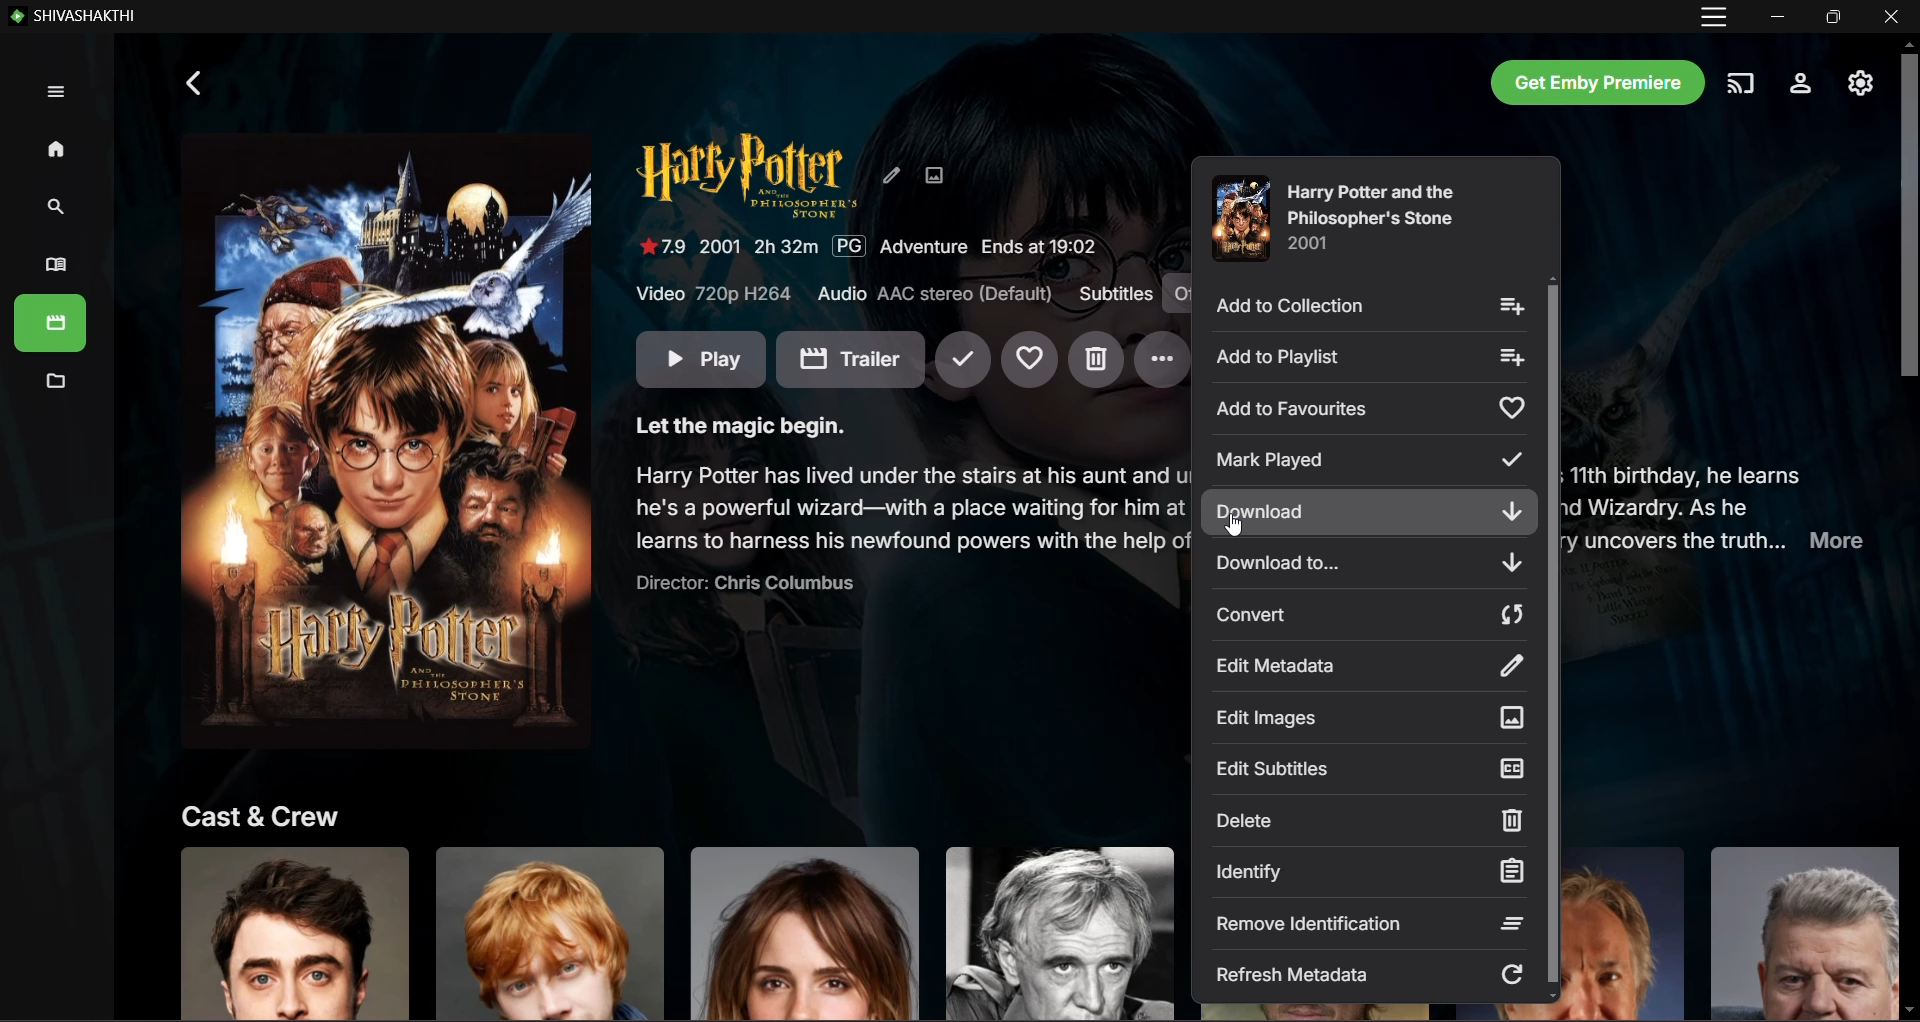 The height and width of the screenshot is (1022, 1920). I want to click on Close, so click(1891, 17).